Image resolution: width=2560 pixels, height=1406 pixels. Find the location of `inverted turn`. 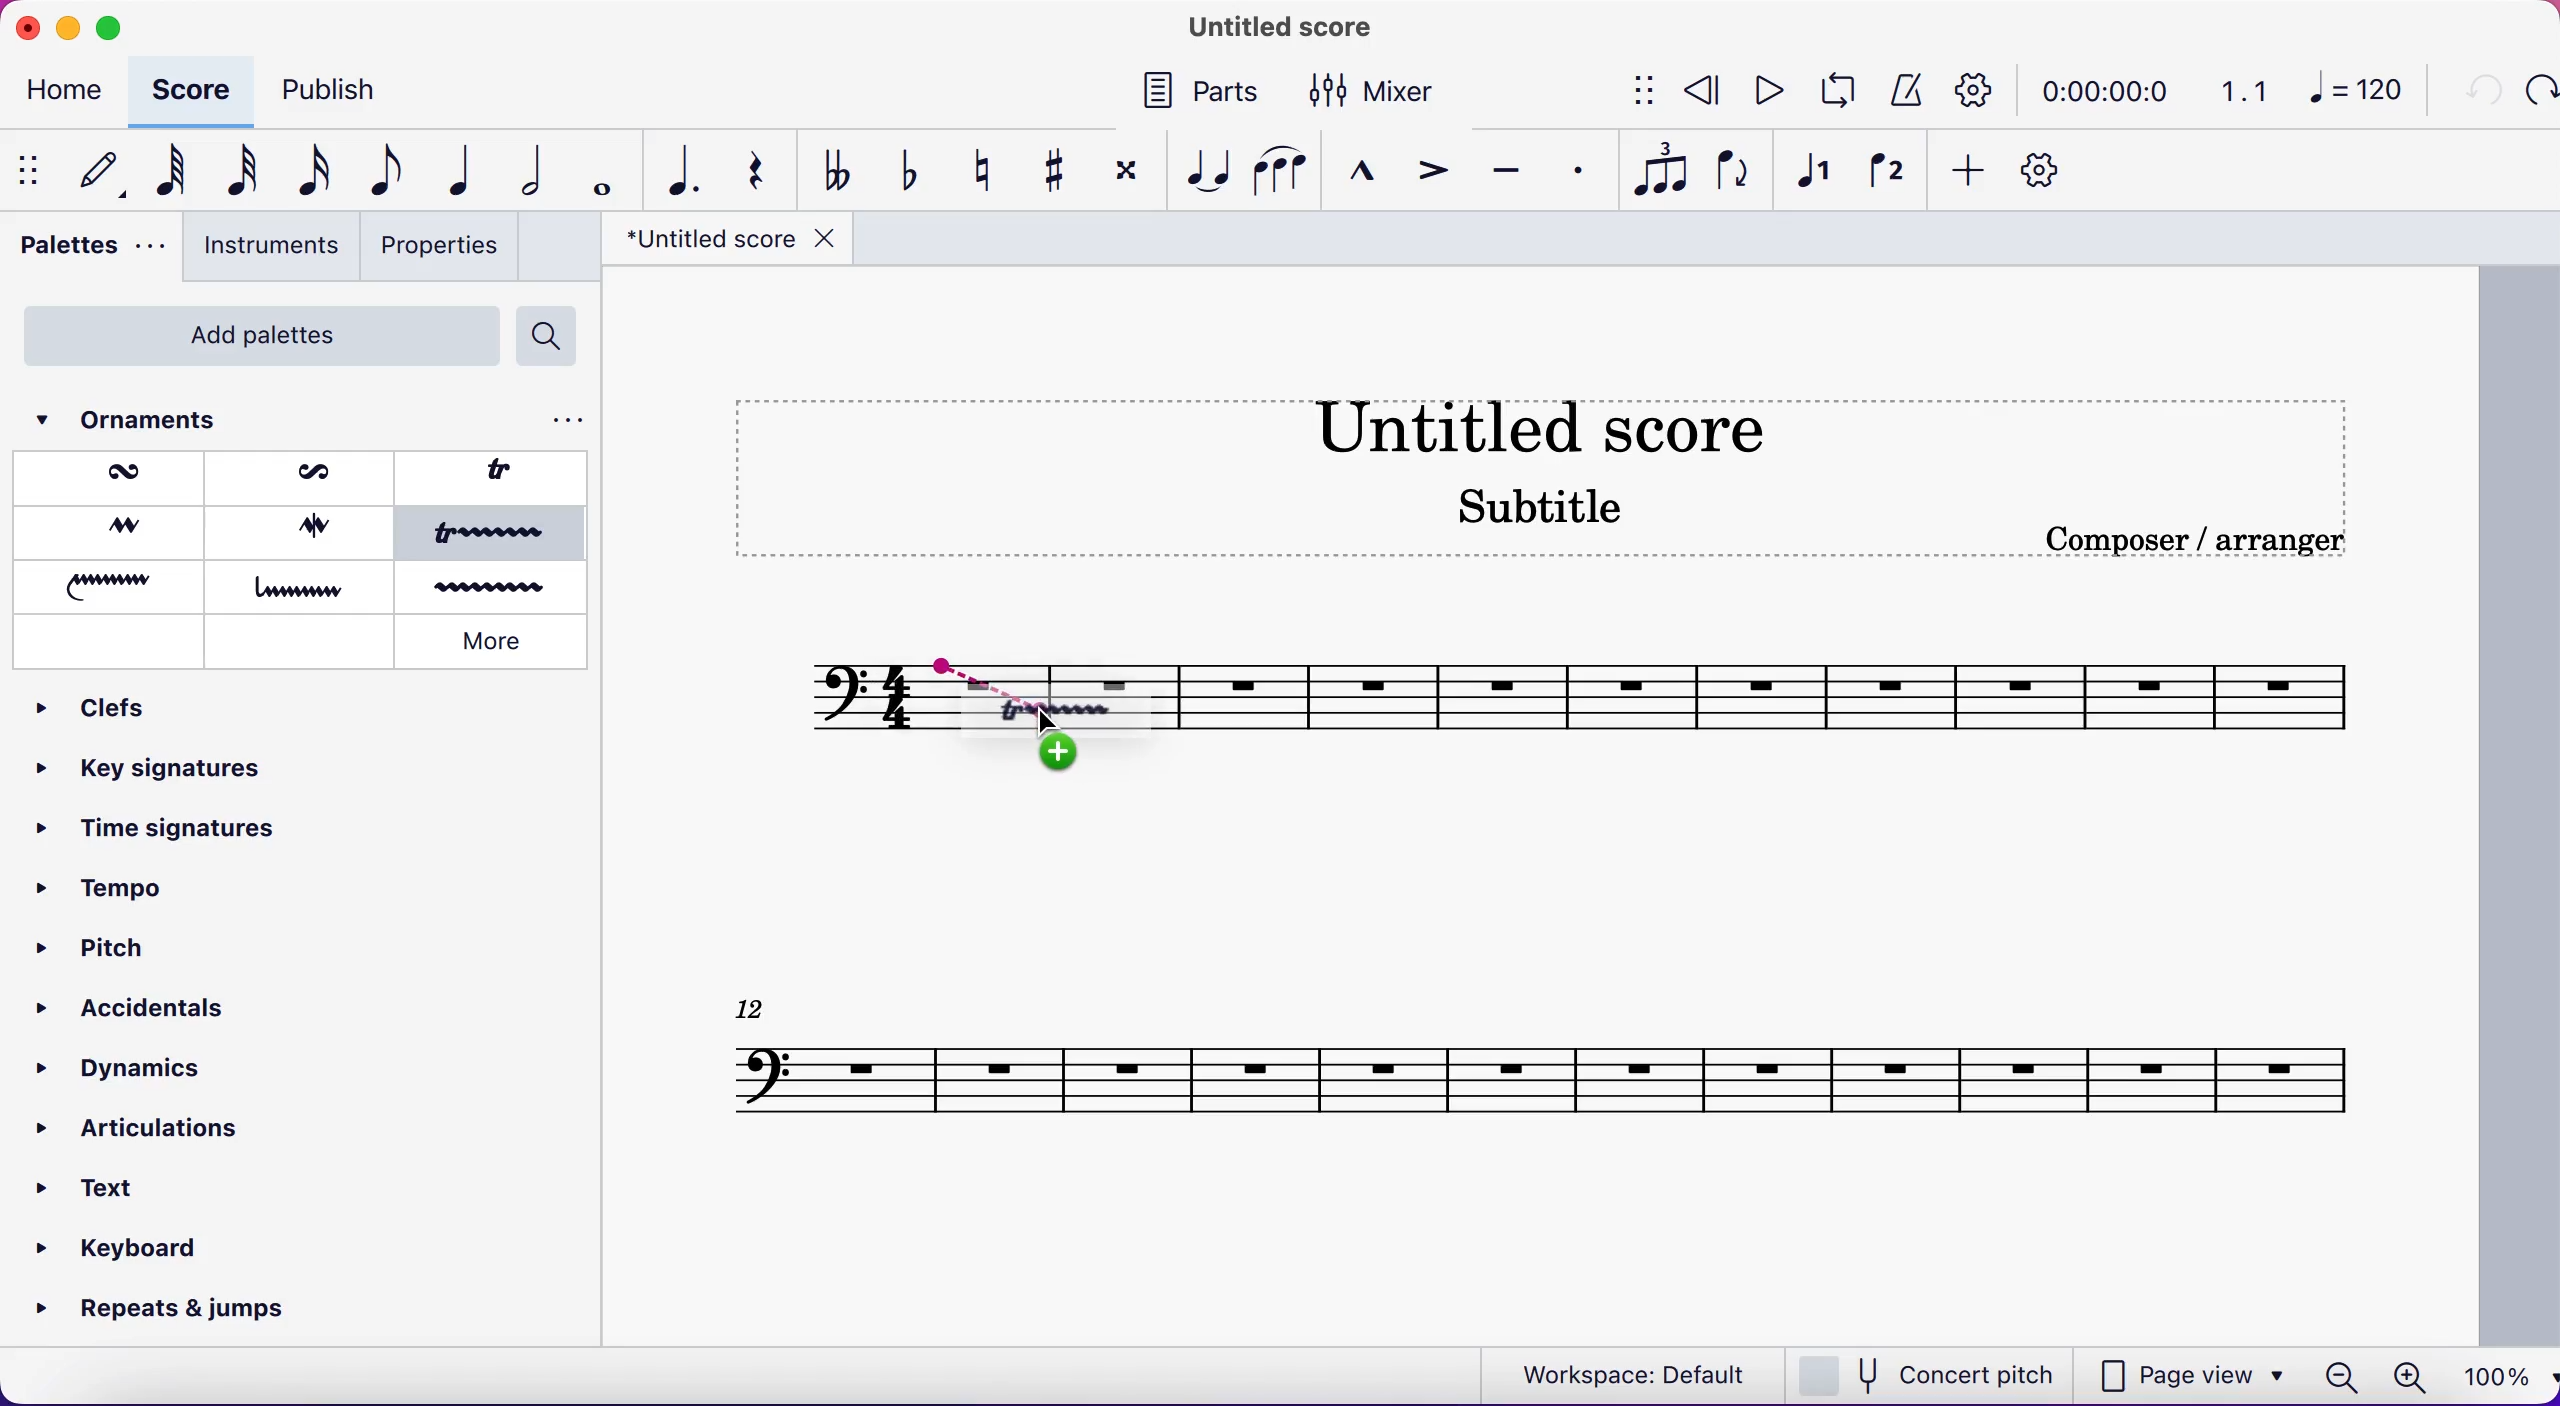

inverted turn is located at coordinates (308, 529).